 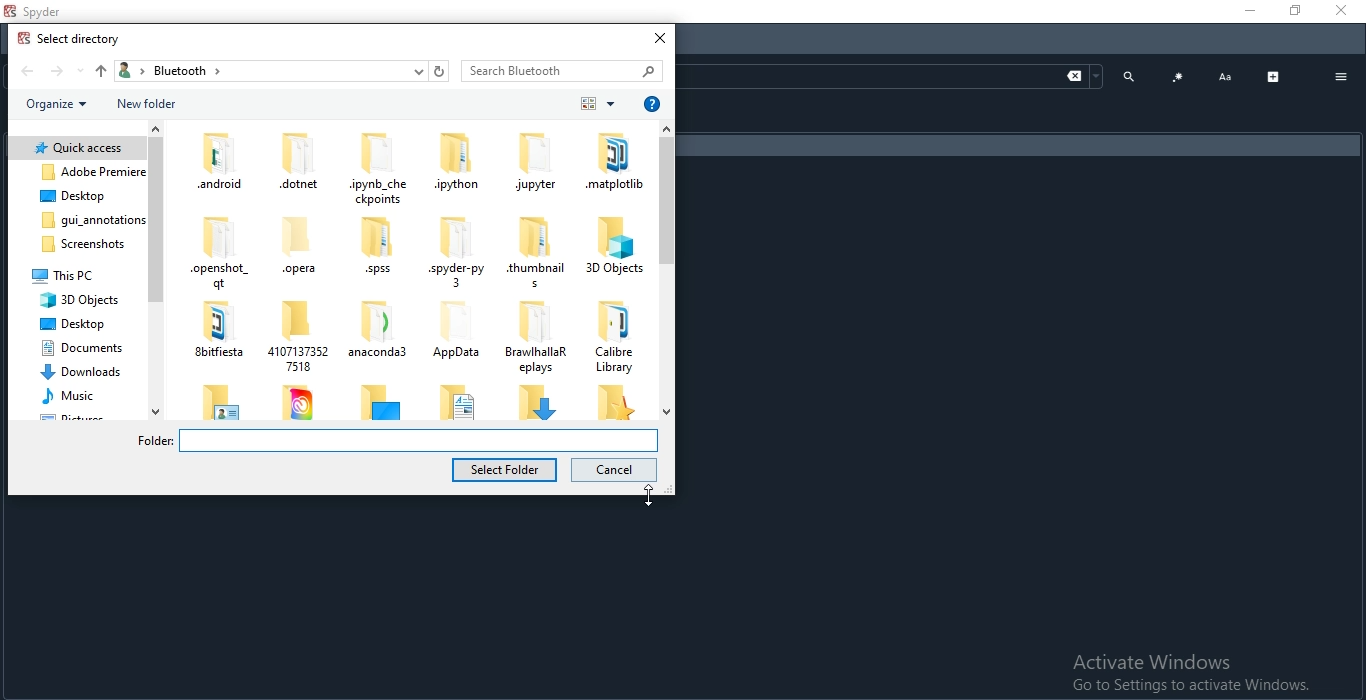 I want to click on search, so click(x=1129, y=75).